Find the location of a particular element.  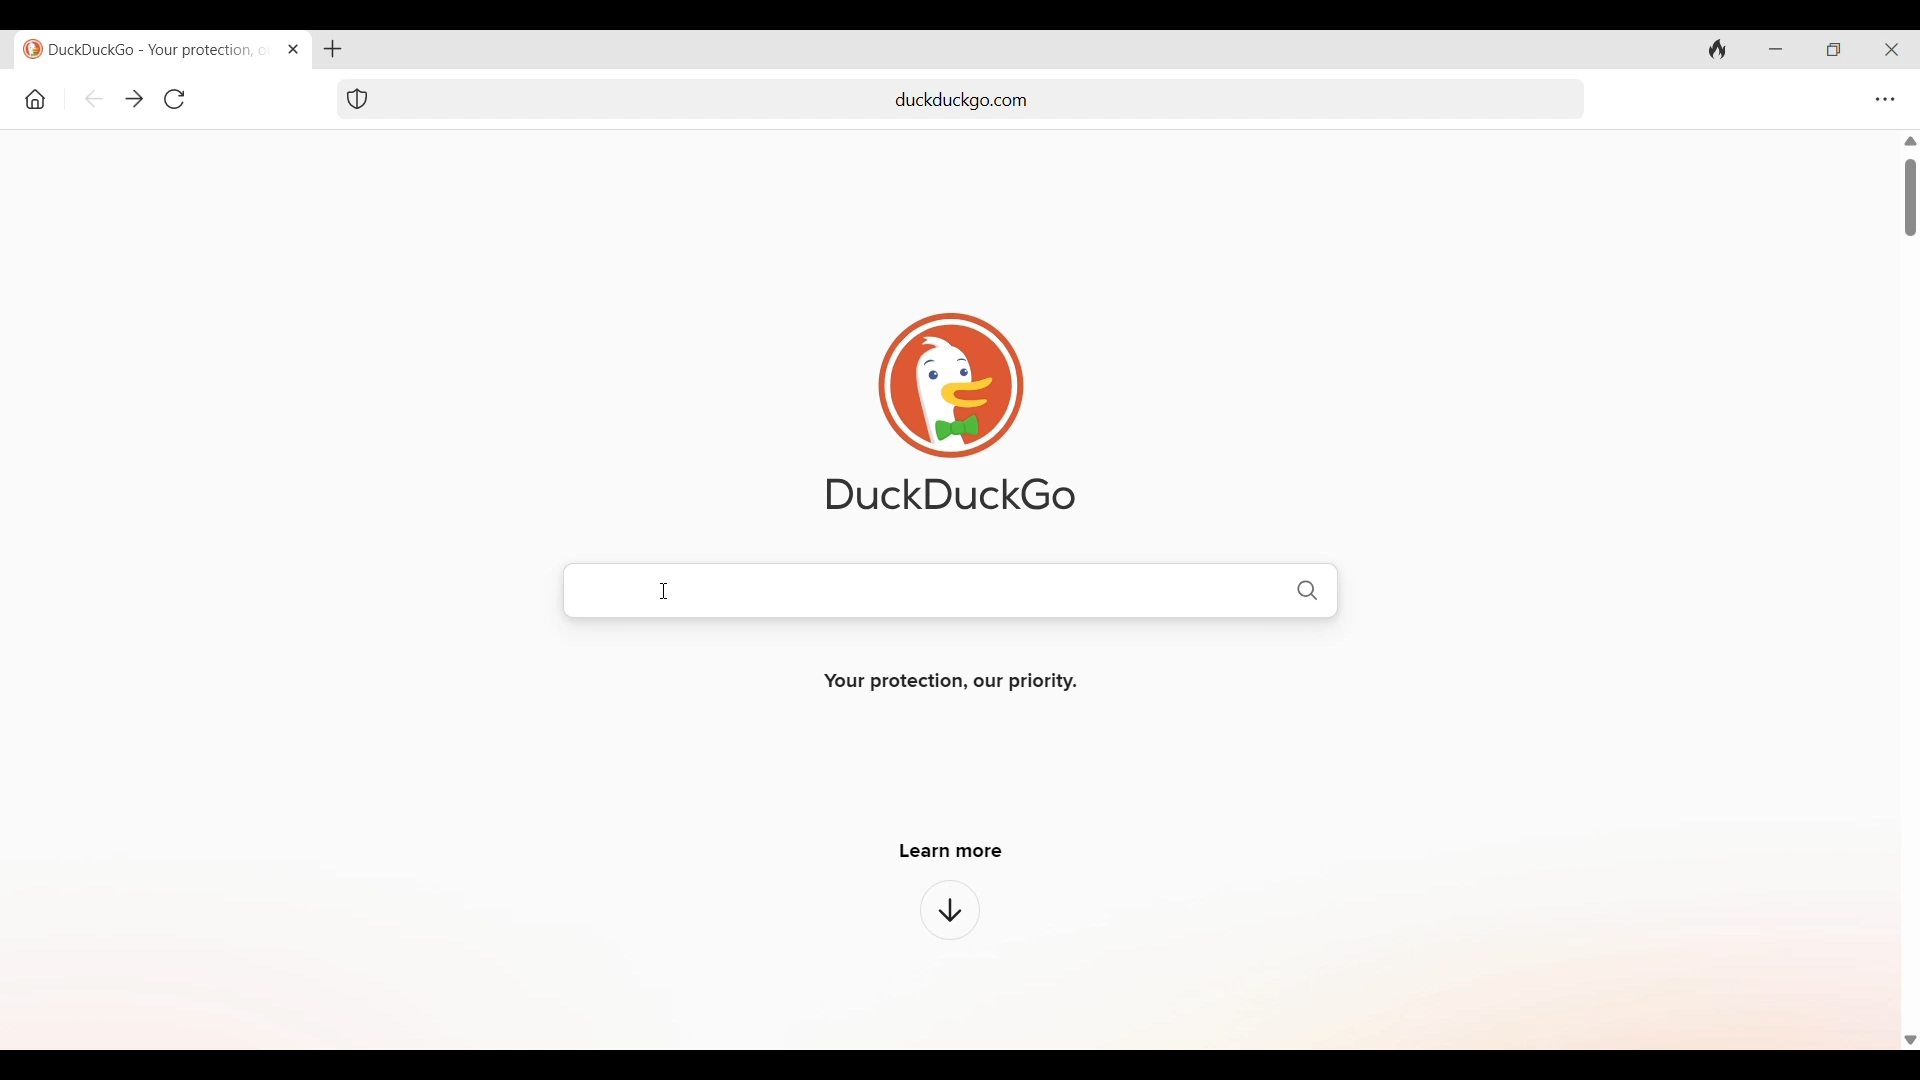

Clear history is located at coordinates (1717, 50).